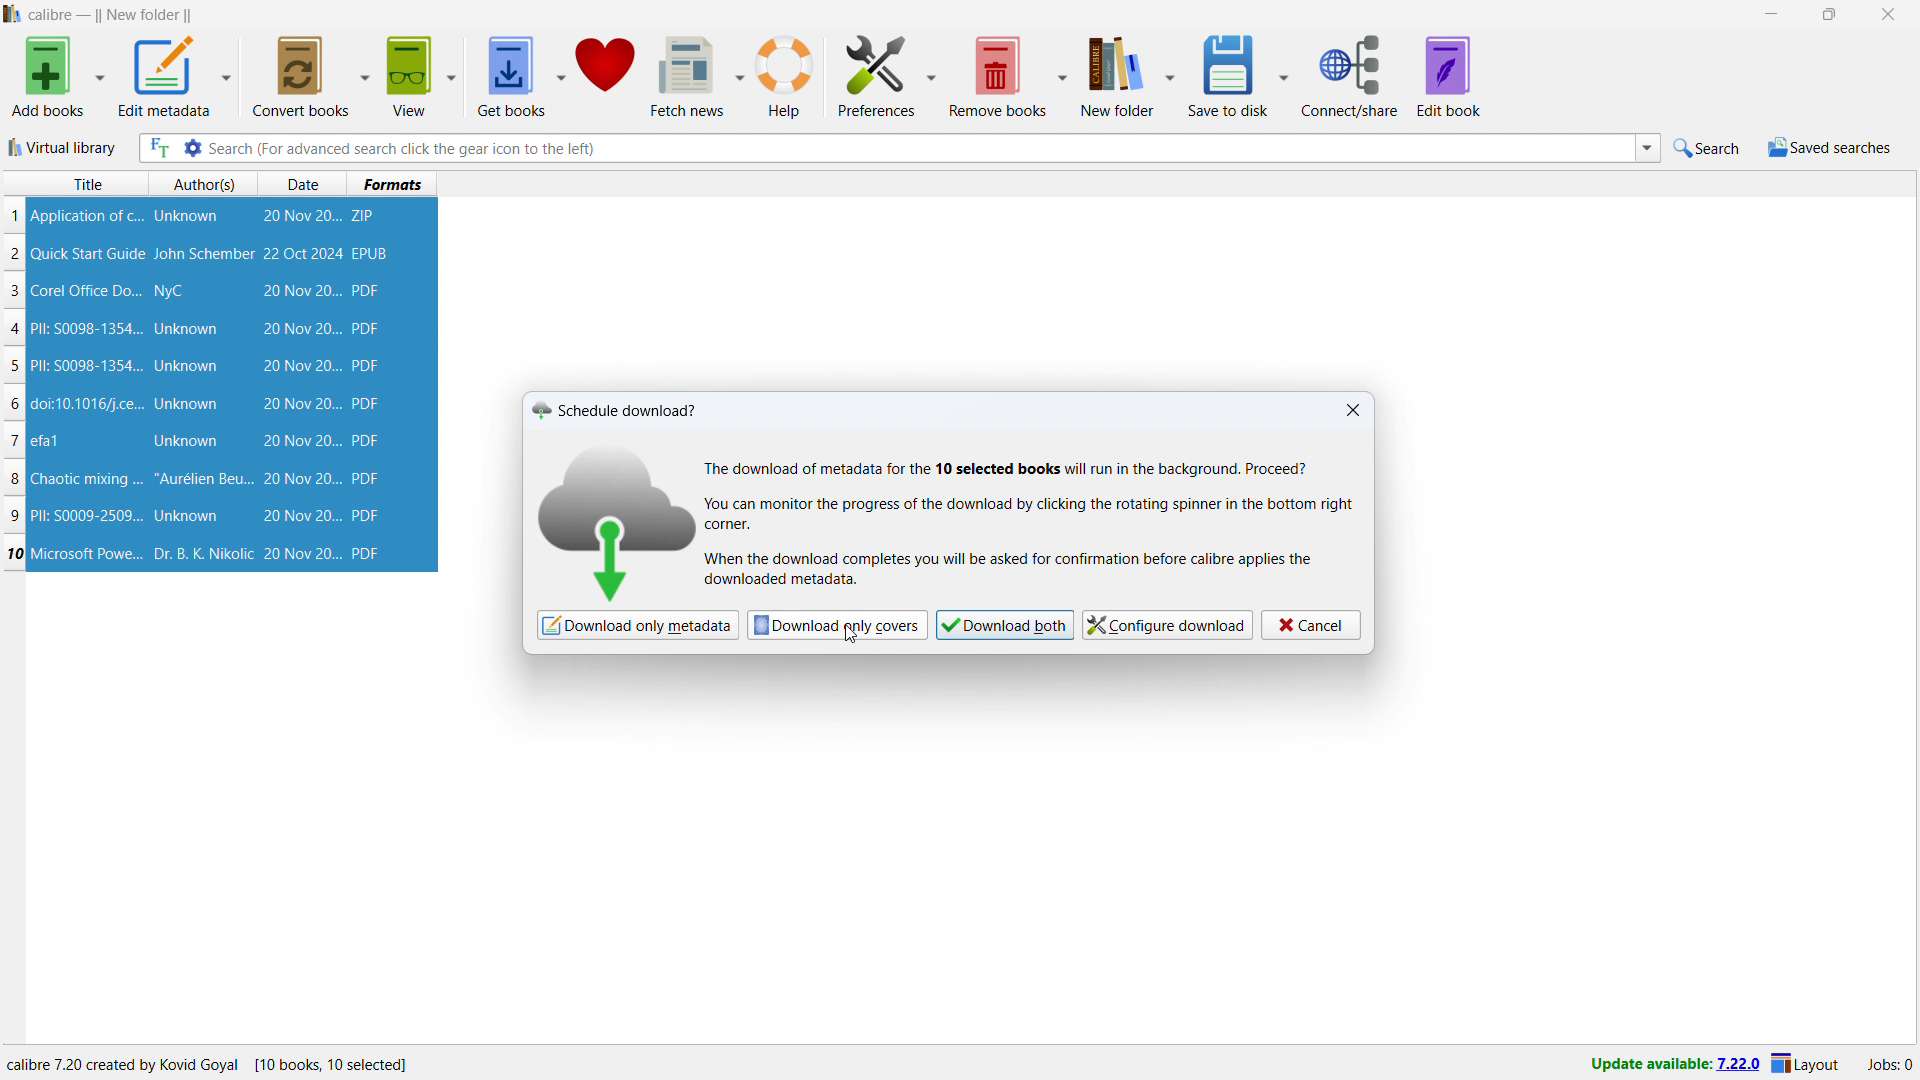 This screenshot has width=1920, height=1080. I want to click on NyC, so click(169, 291).